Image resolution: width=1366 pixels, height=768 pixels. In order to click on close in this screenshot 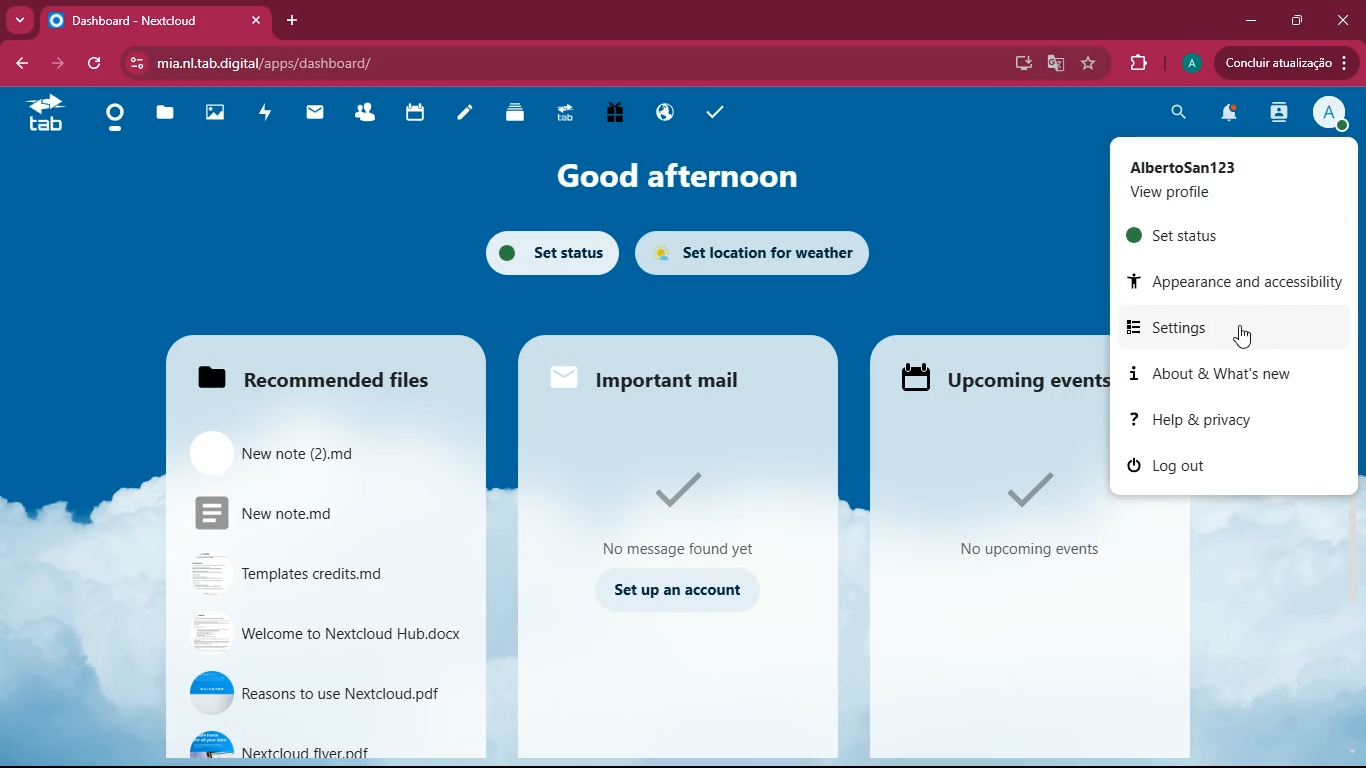, I will do `click(1344, 17)`.